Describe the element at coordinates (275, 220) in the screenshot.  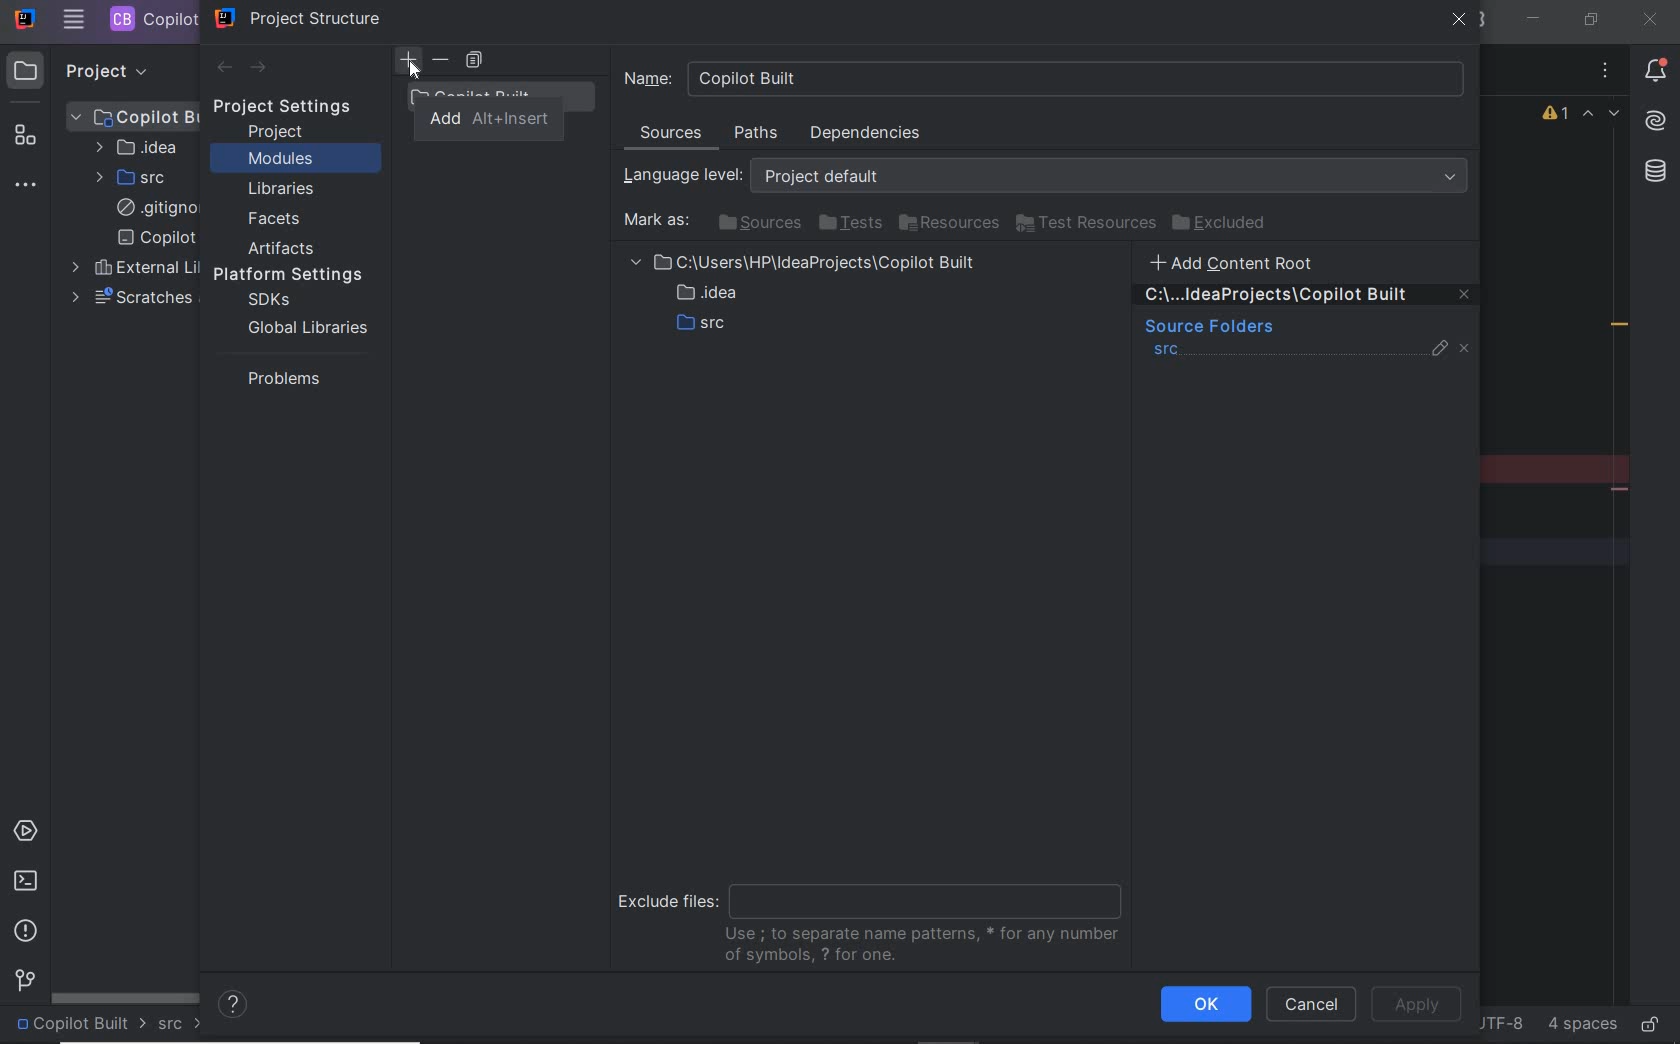
I see `facets` at that location.